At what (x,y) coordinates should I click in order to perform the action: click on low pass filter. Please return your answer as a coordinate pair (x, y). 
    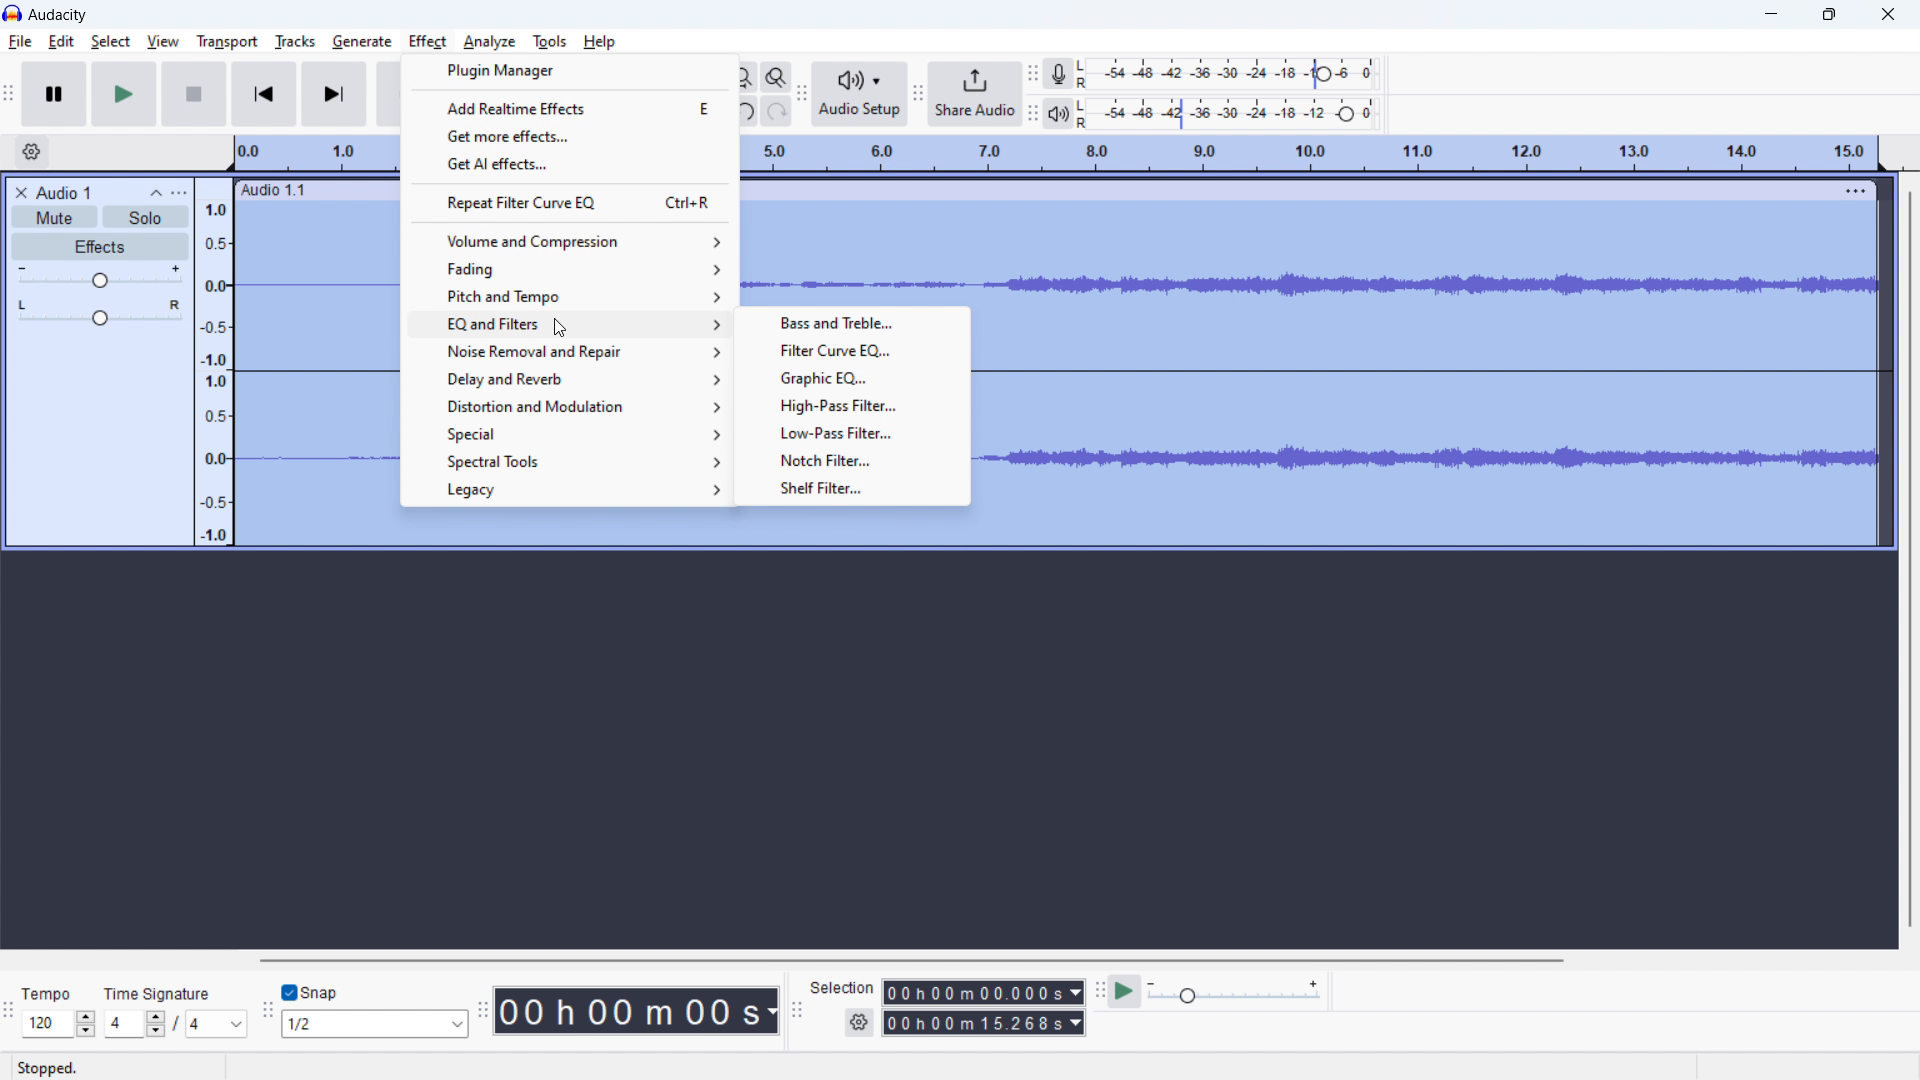
    Looking at the image, I should click on (854, 432).